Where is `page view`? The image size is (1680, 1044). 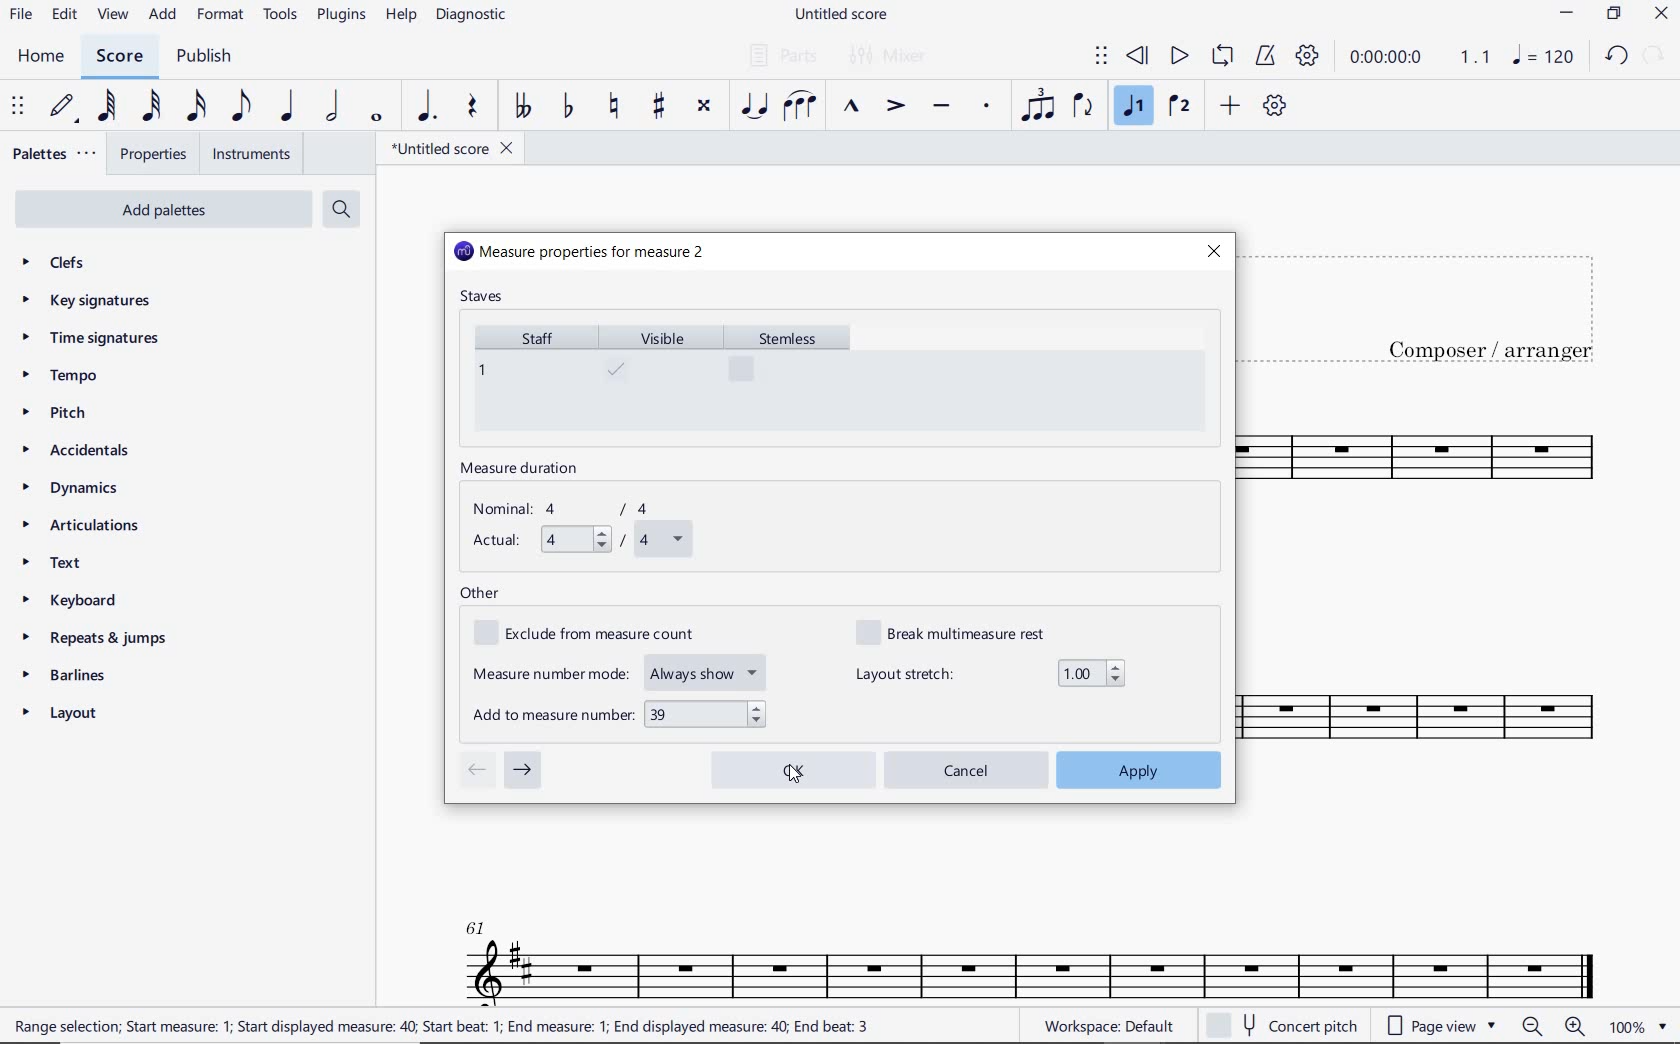
page view is located at coordinates (1438, 1025).